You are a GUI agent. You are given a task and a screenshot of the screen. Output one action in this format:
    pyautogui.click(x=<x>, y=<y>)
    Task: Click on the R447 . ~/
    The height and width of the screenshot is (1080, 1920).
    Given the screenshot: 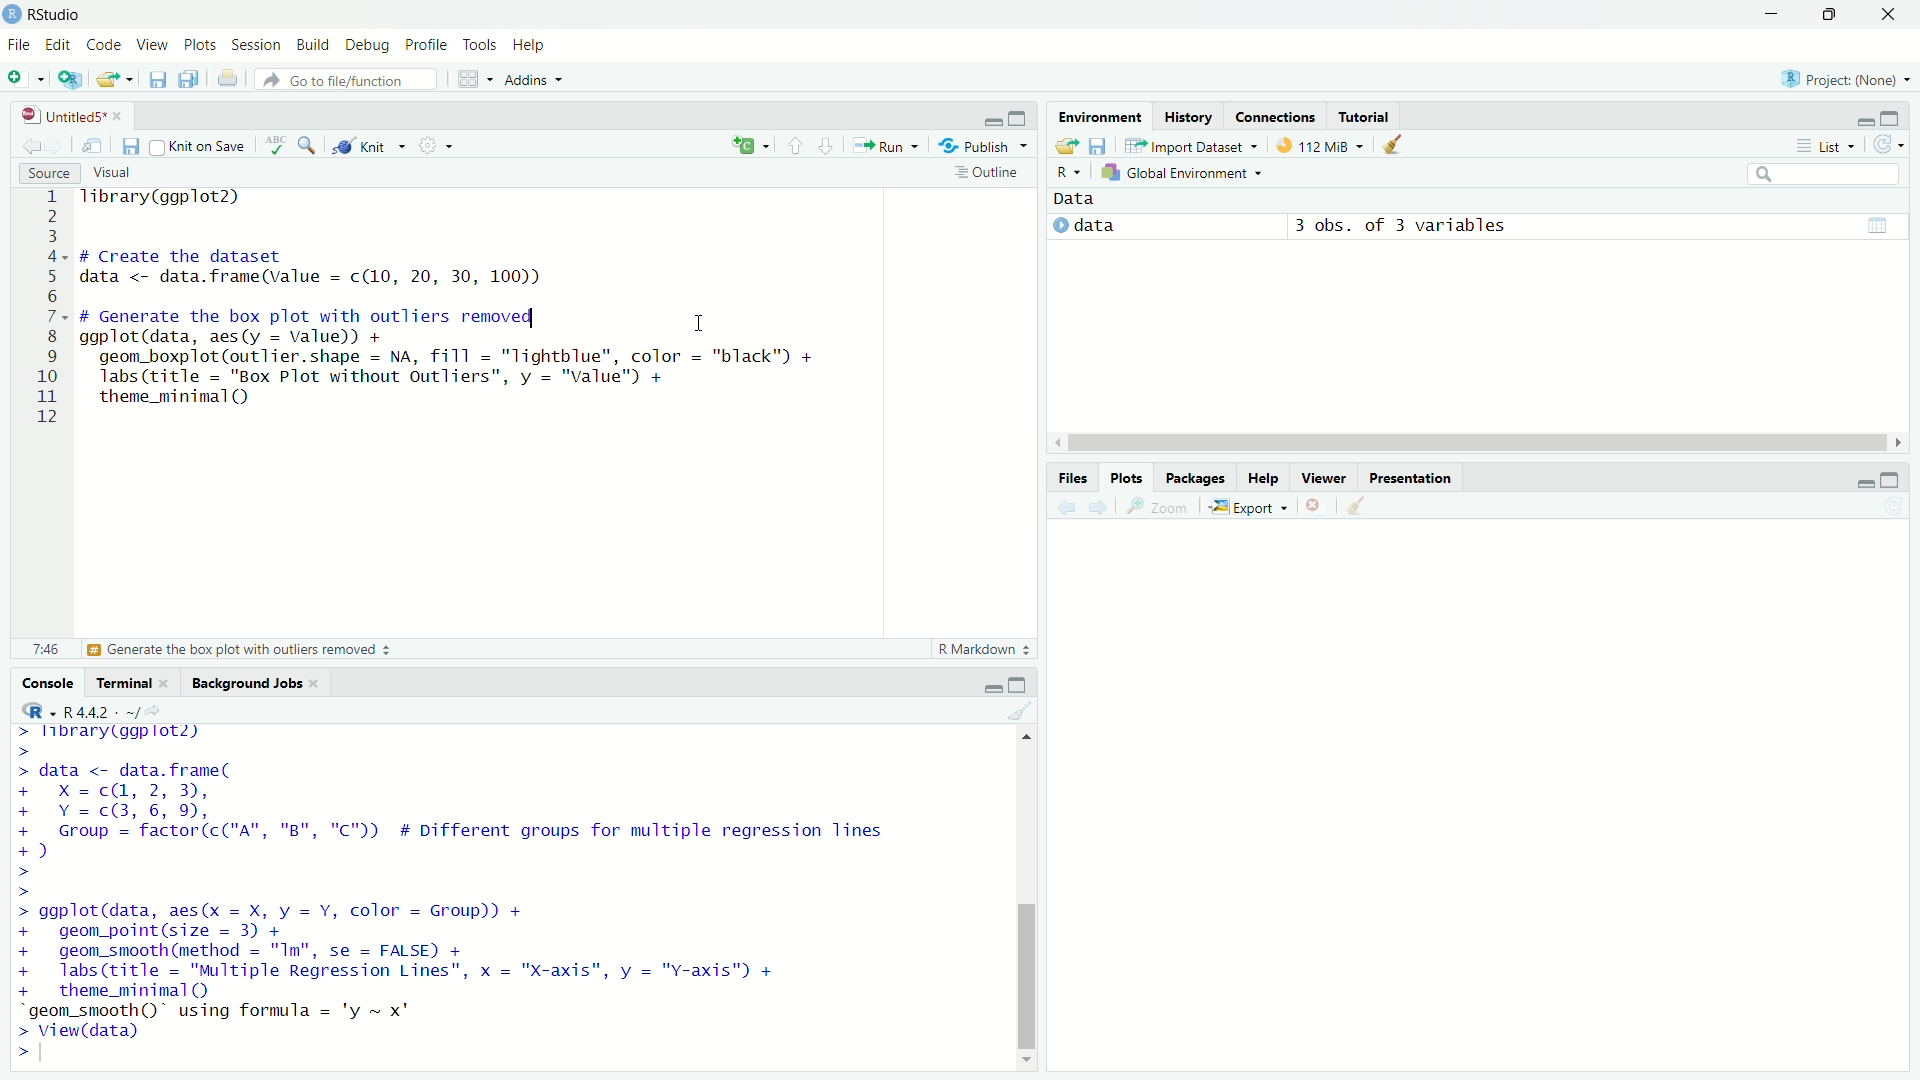 What is the action you would take?
    pyautogui.click(x=82, y=708)
    